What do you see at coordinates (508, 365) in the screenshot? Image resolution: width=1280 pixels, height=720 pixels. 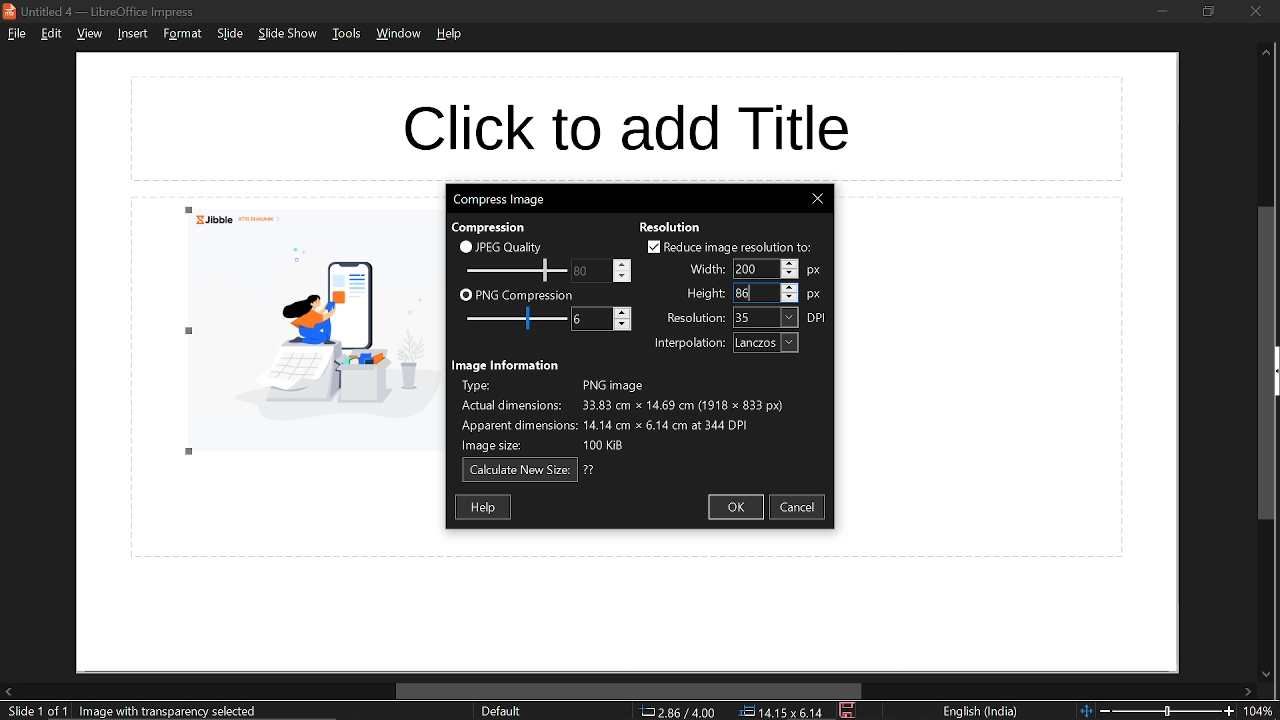 I see `image information` at bounding box center [508, 365].